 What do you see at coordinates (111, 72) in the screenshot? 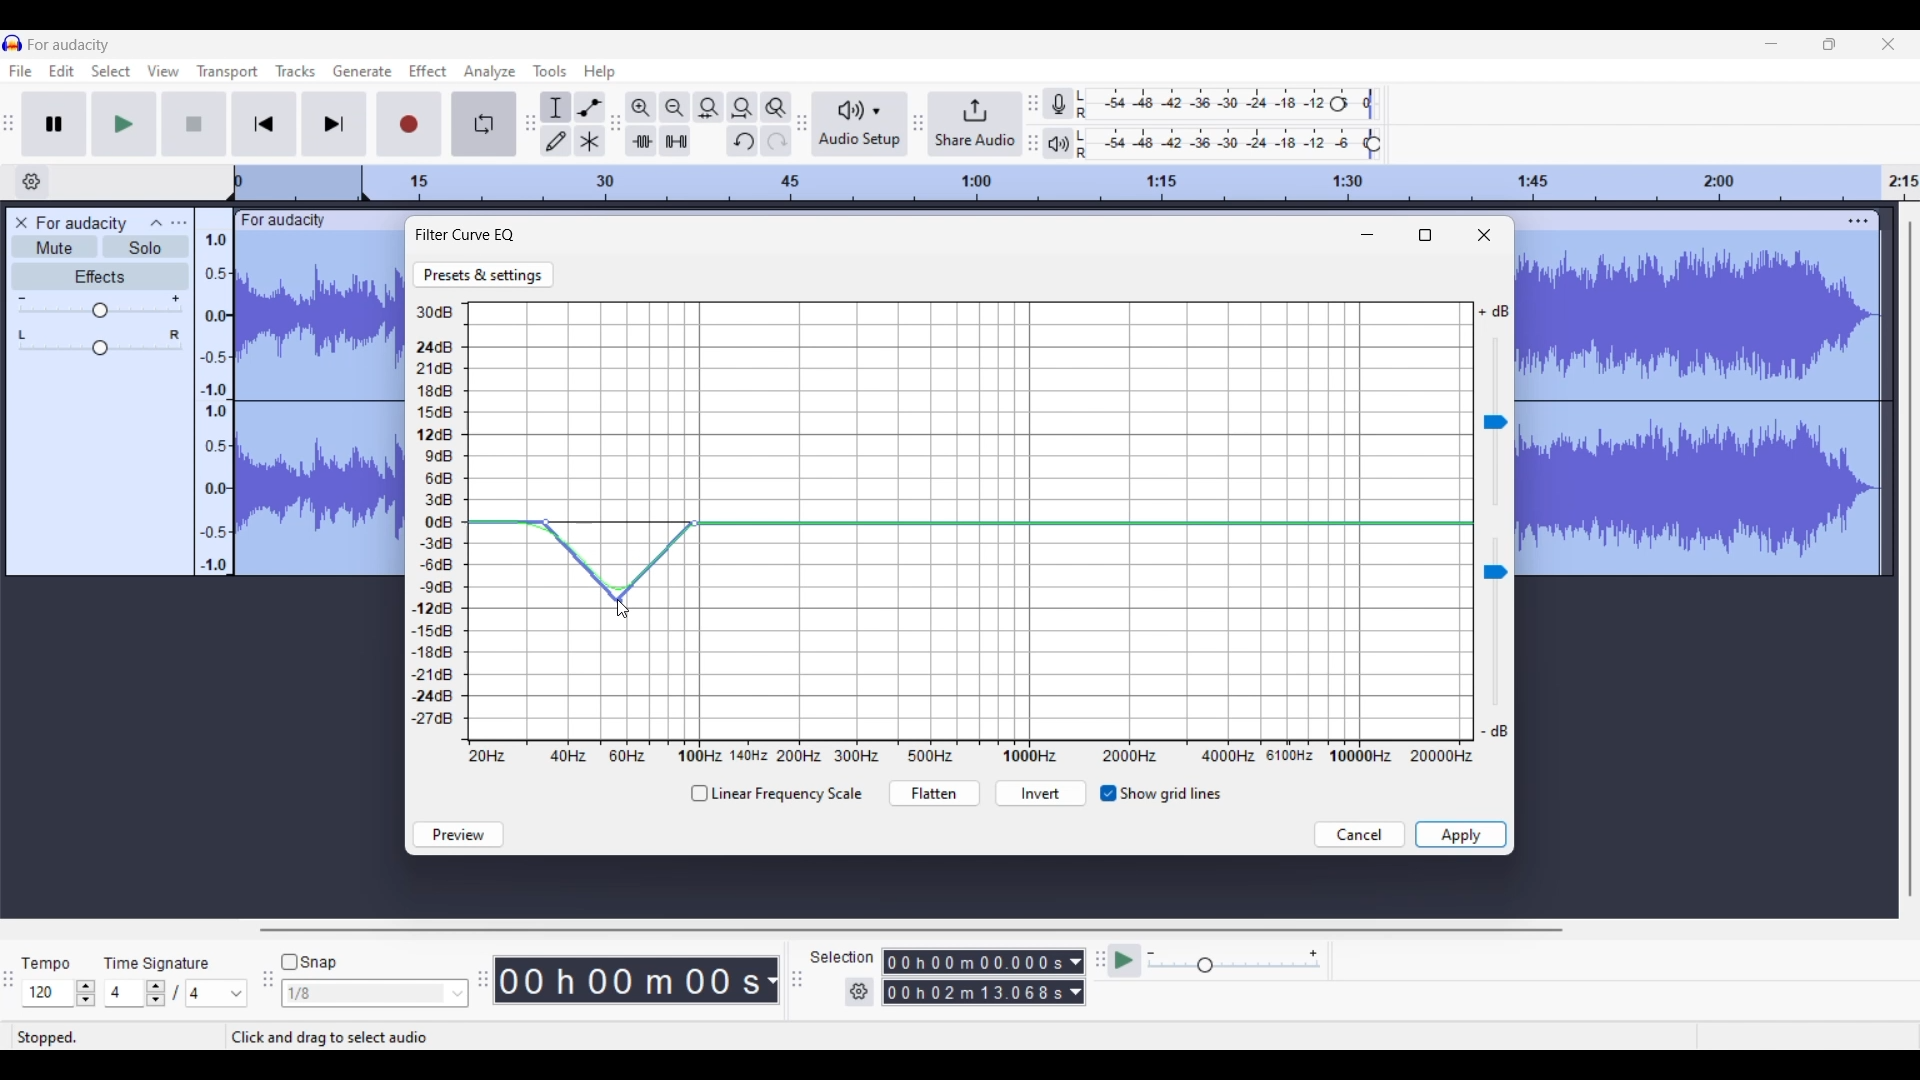
I see `Select menu` at bounding box center [111, 72].